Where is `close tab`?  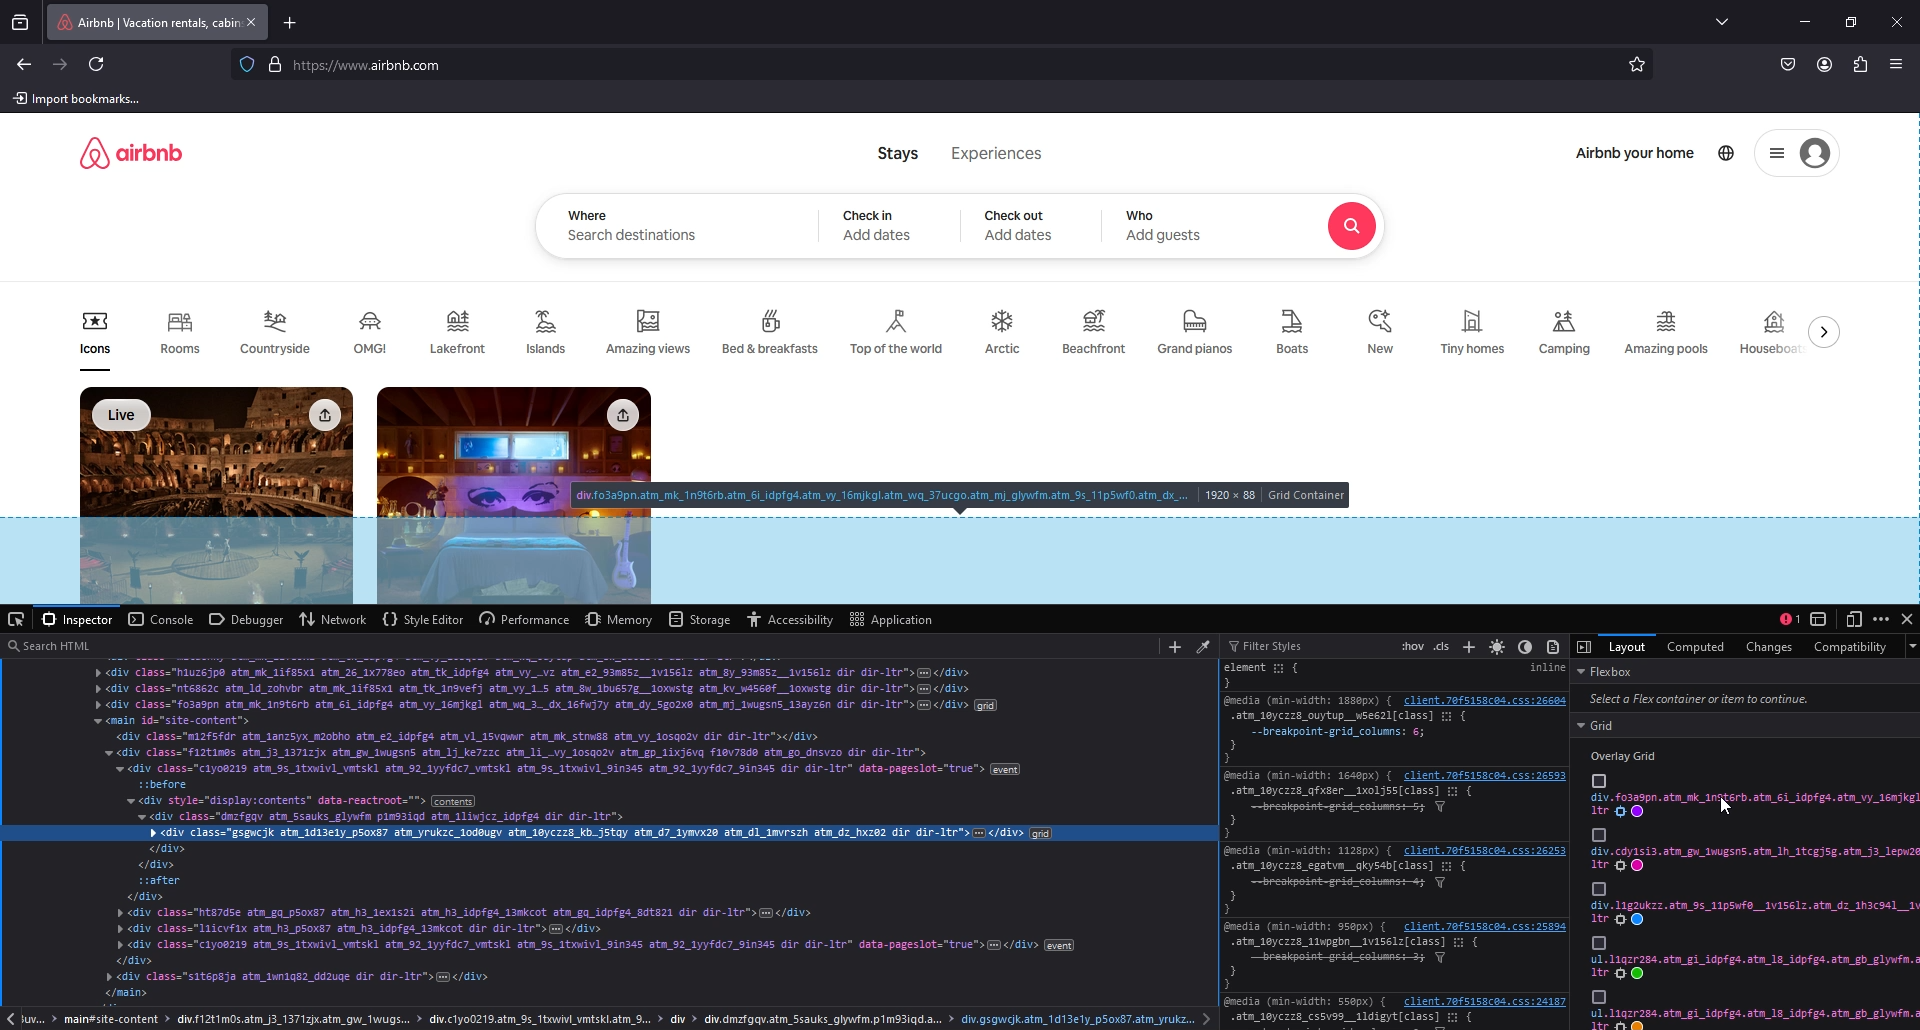 close tab is located at coordinates (252, 22).